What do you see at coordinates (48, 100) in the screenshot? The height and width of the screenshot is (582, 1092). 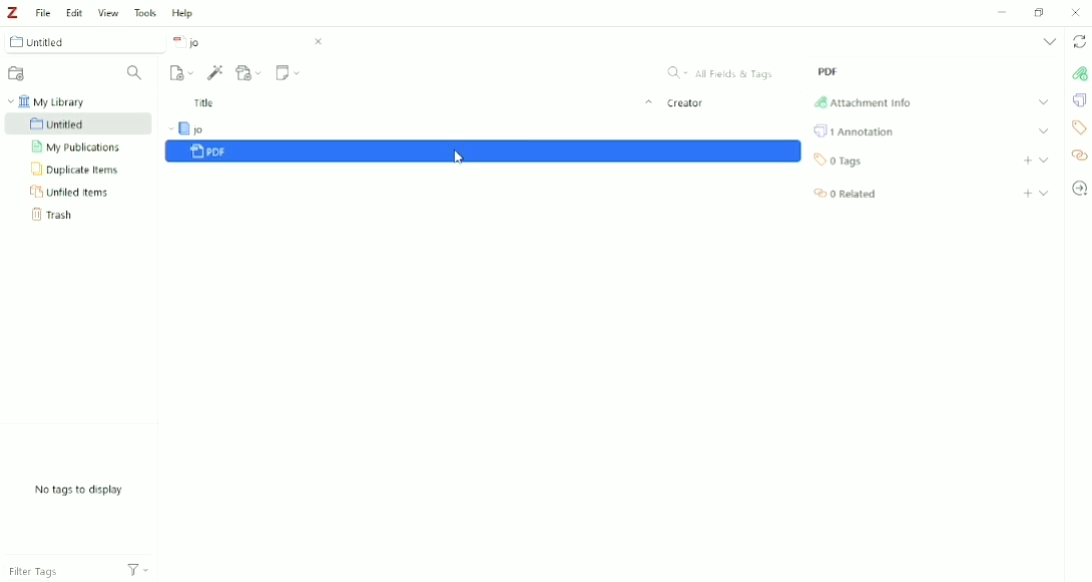 I see `My Library` at bounding box center [48, 100].